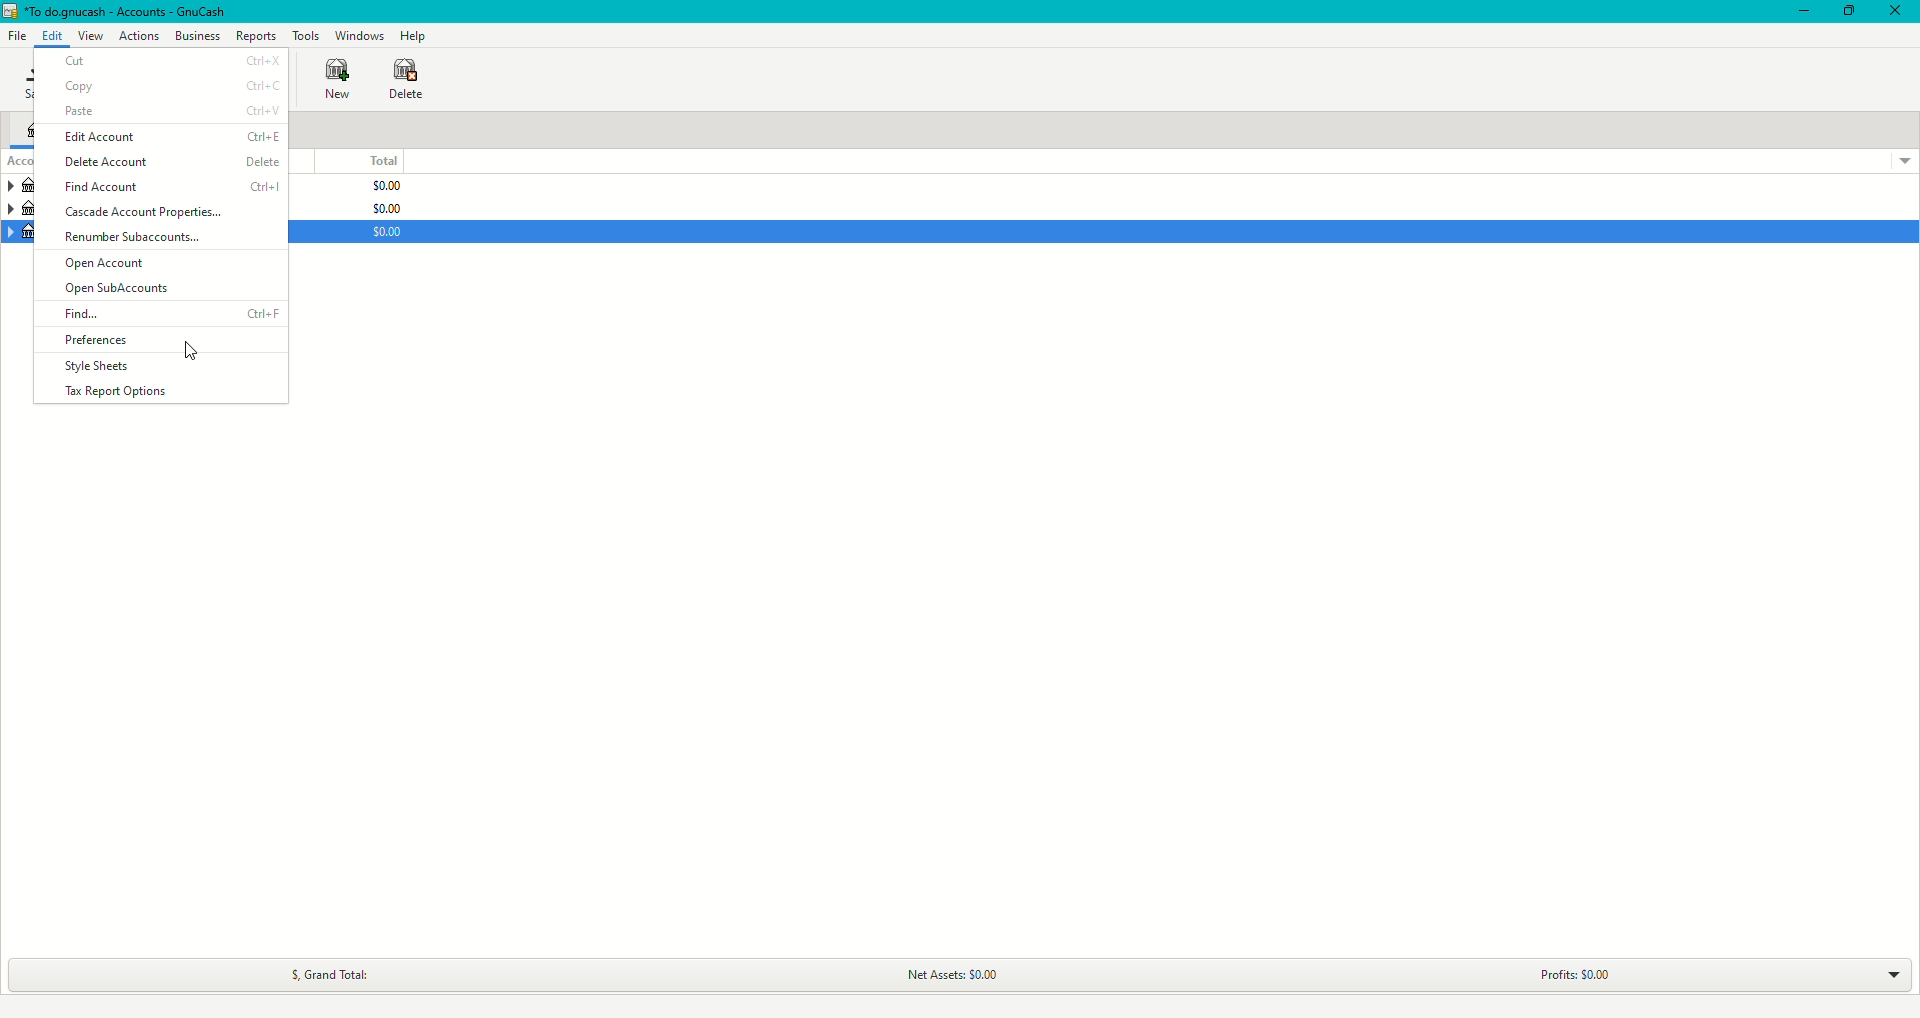 The image size is (1920, 1018). What do you see at coordinates (339, 79) in the screenshot?
I see `New` at bounding box center [339, 79].